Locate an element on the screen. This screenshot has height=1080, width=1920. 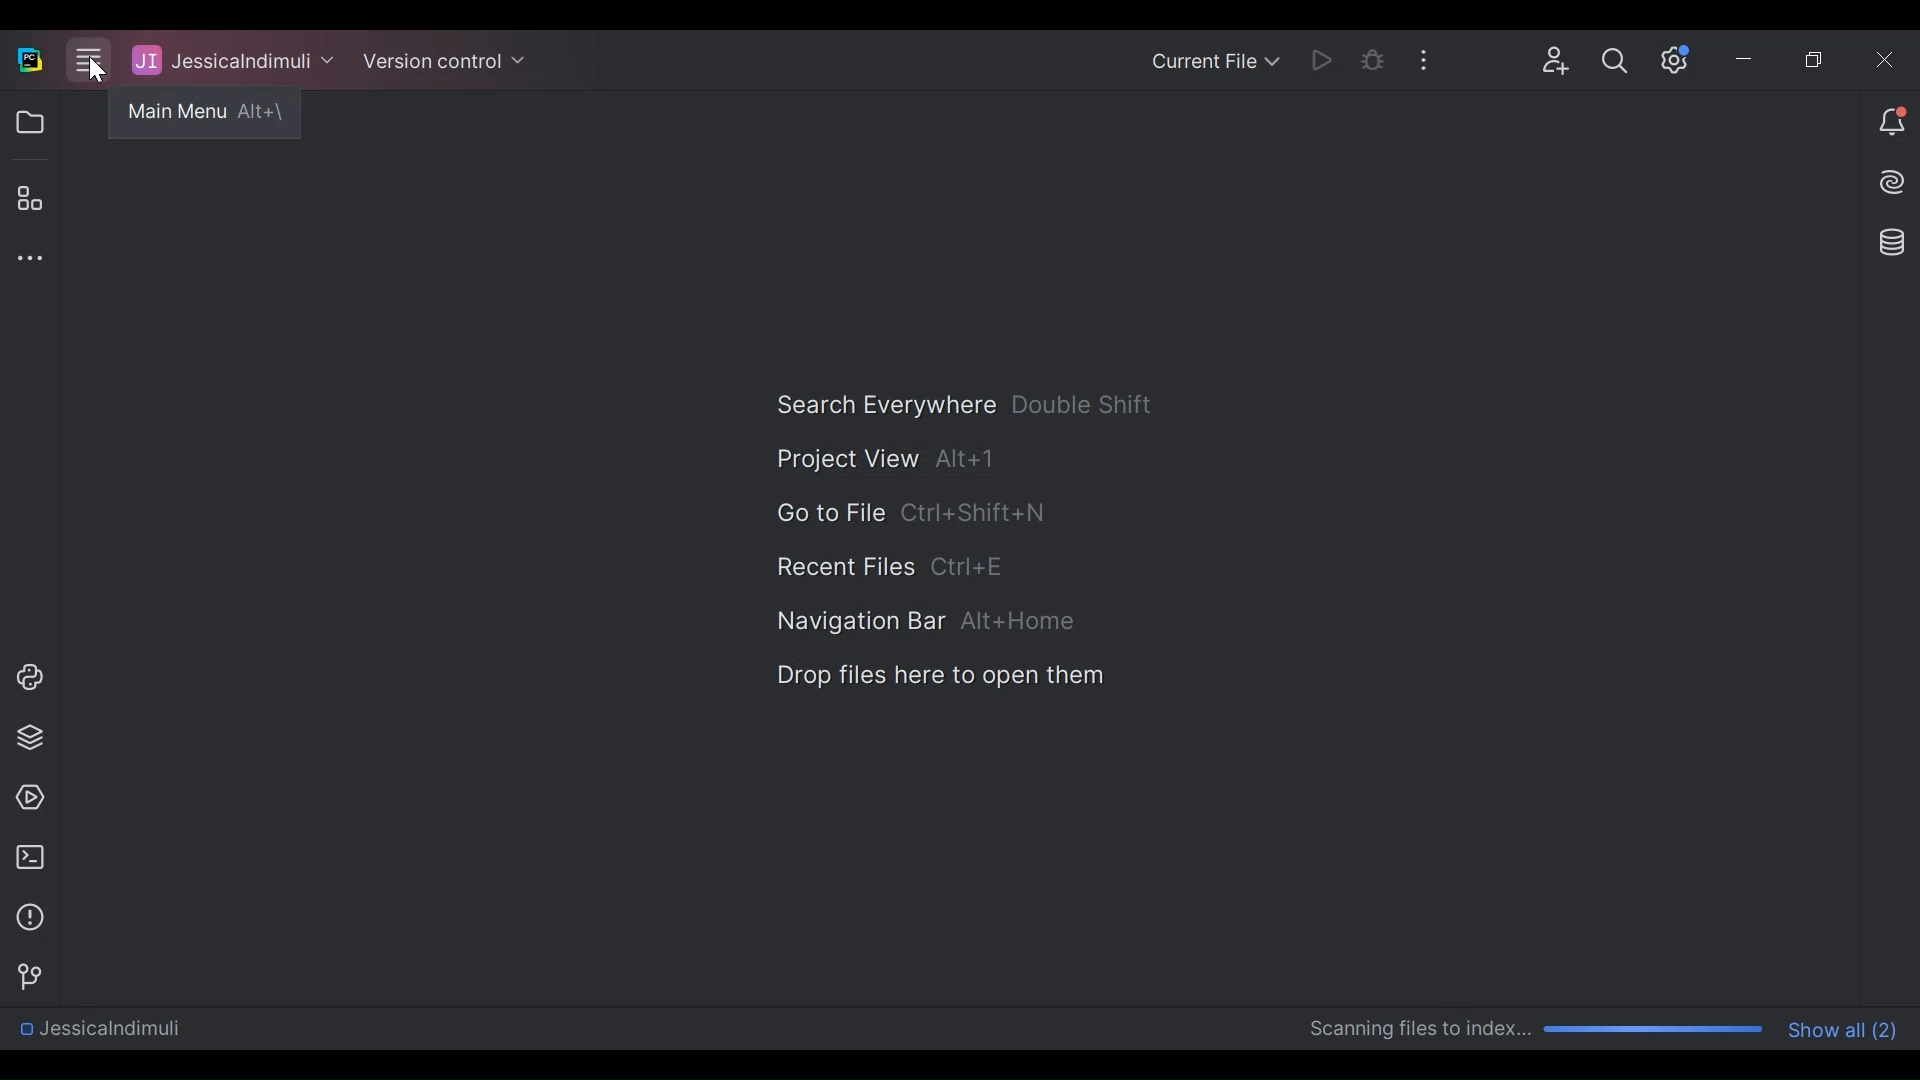
Cursor is located at coordinates (94, 69).